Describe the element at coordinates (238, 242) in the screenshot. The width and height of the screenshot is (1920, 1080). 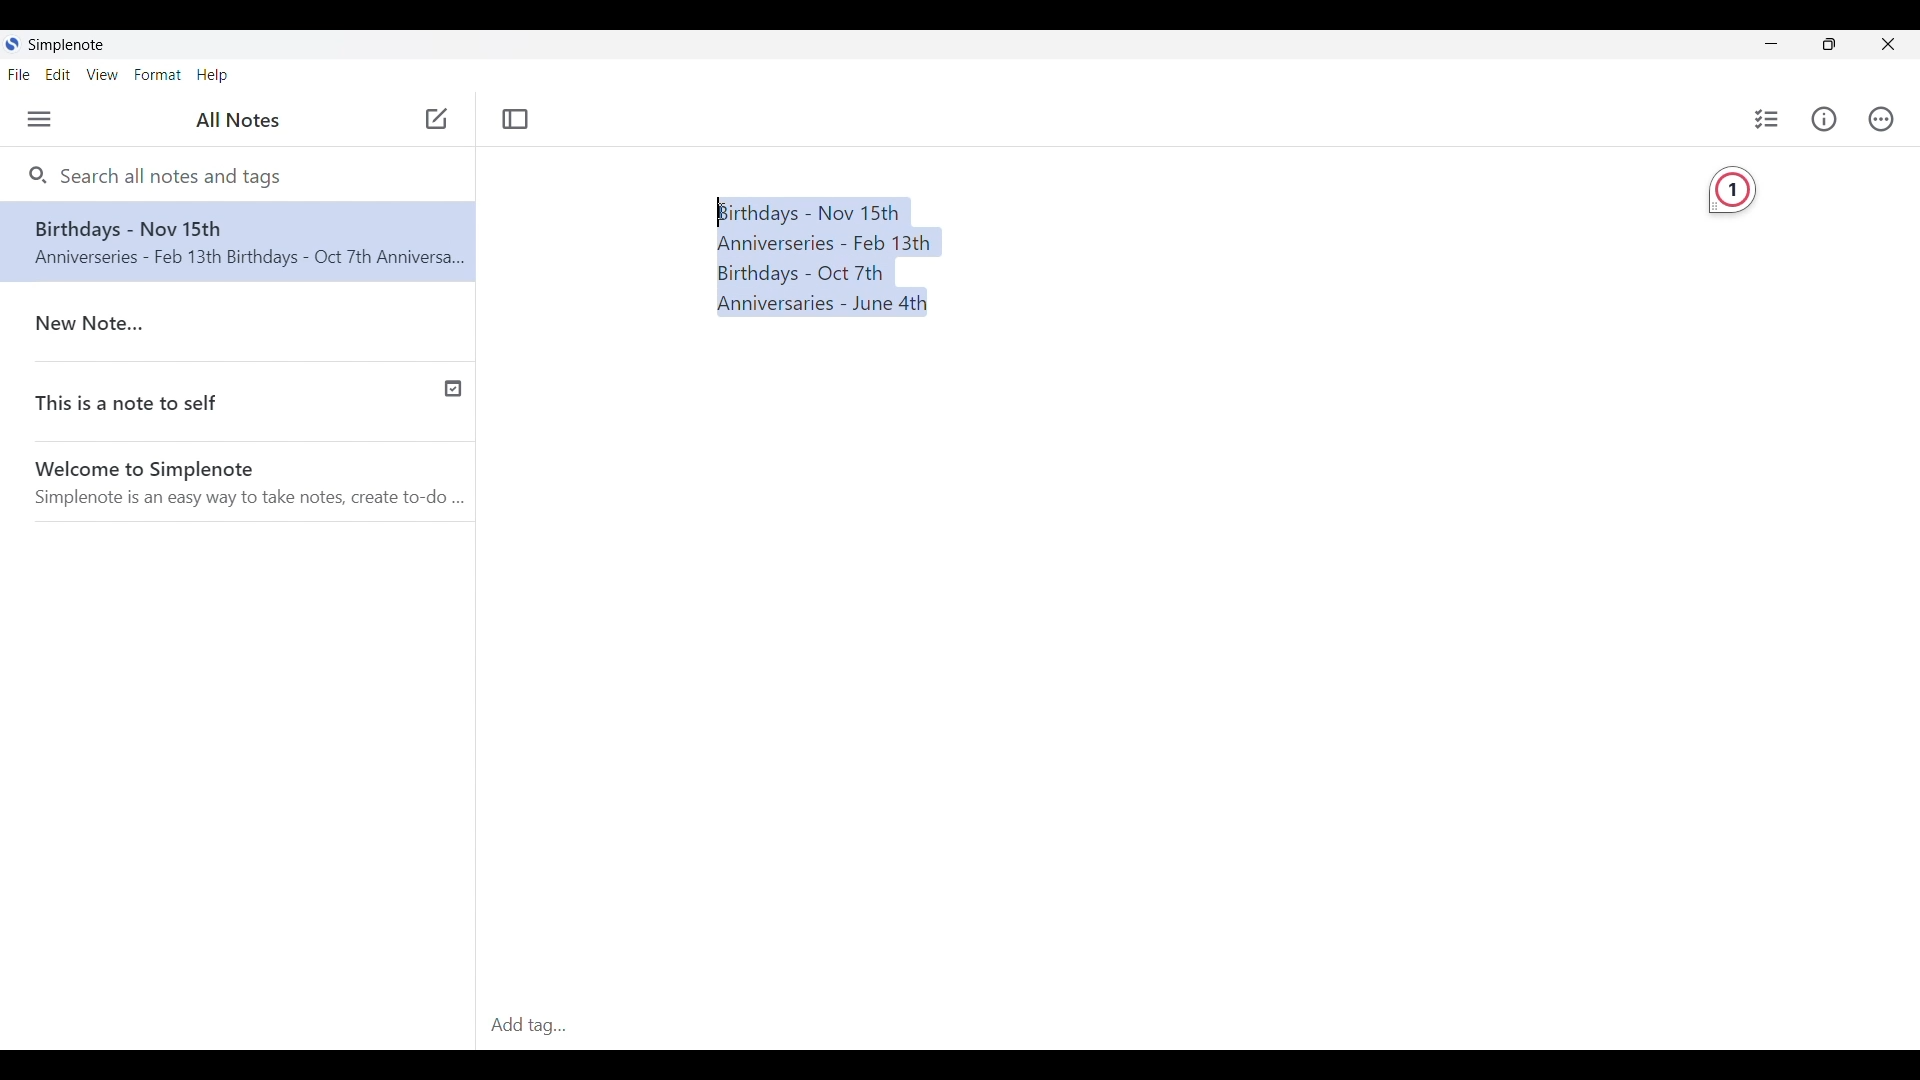
I see `Note text changed` at that location.